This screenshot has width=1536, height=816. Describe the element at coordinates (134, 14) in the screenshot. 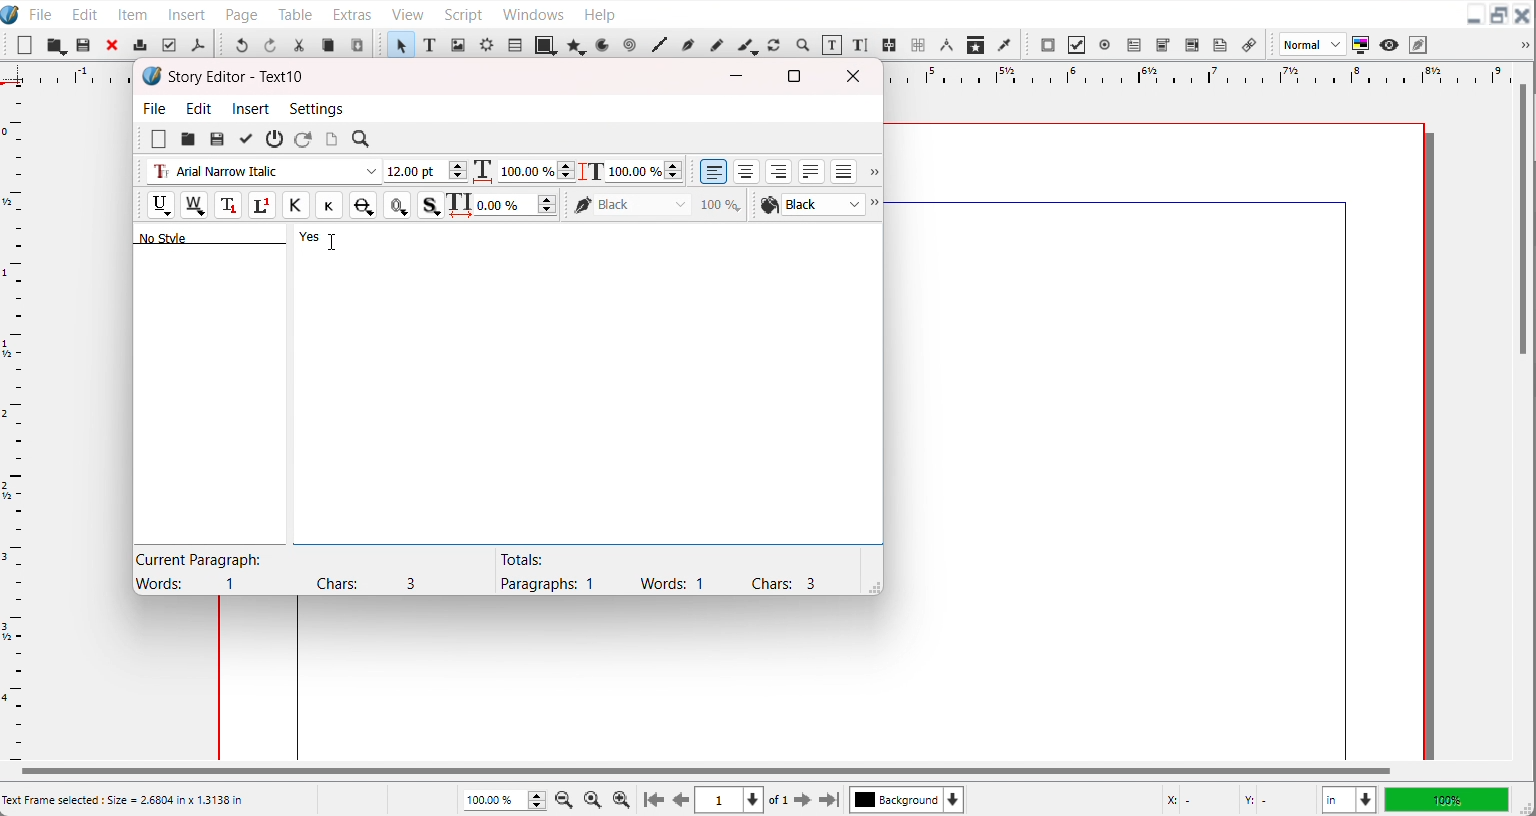

I see `Item` at that location.